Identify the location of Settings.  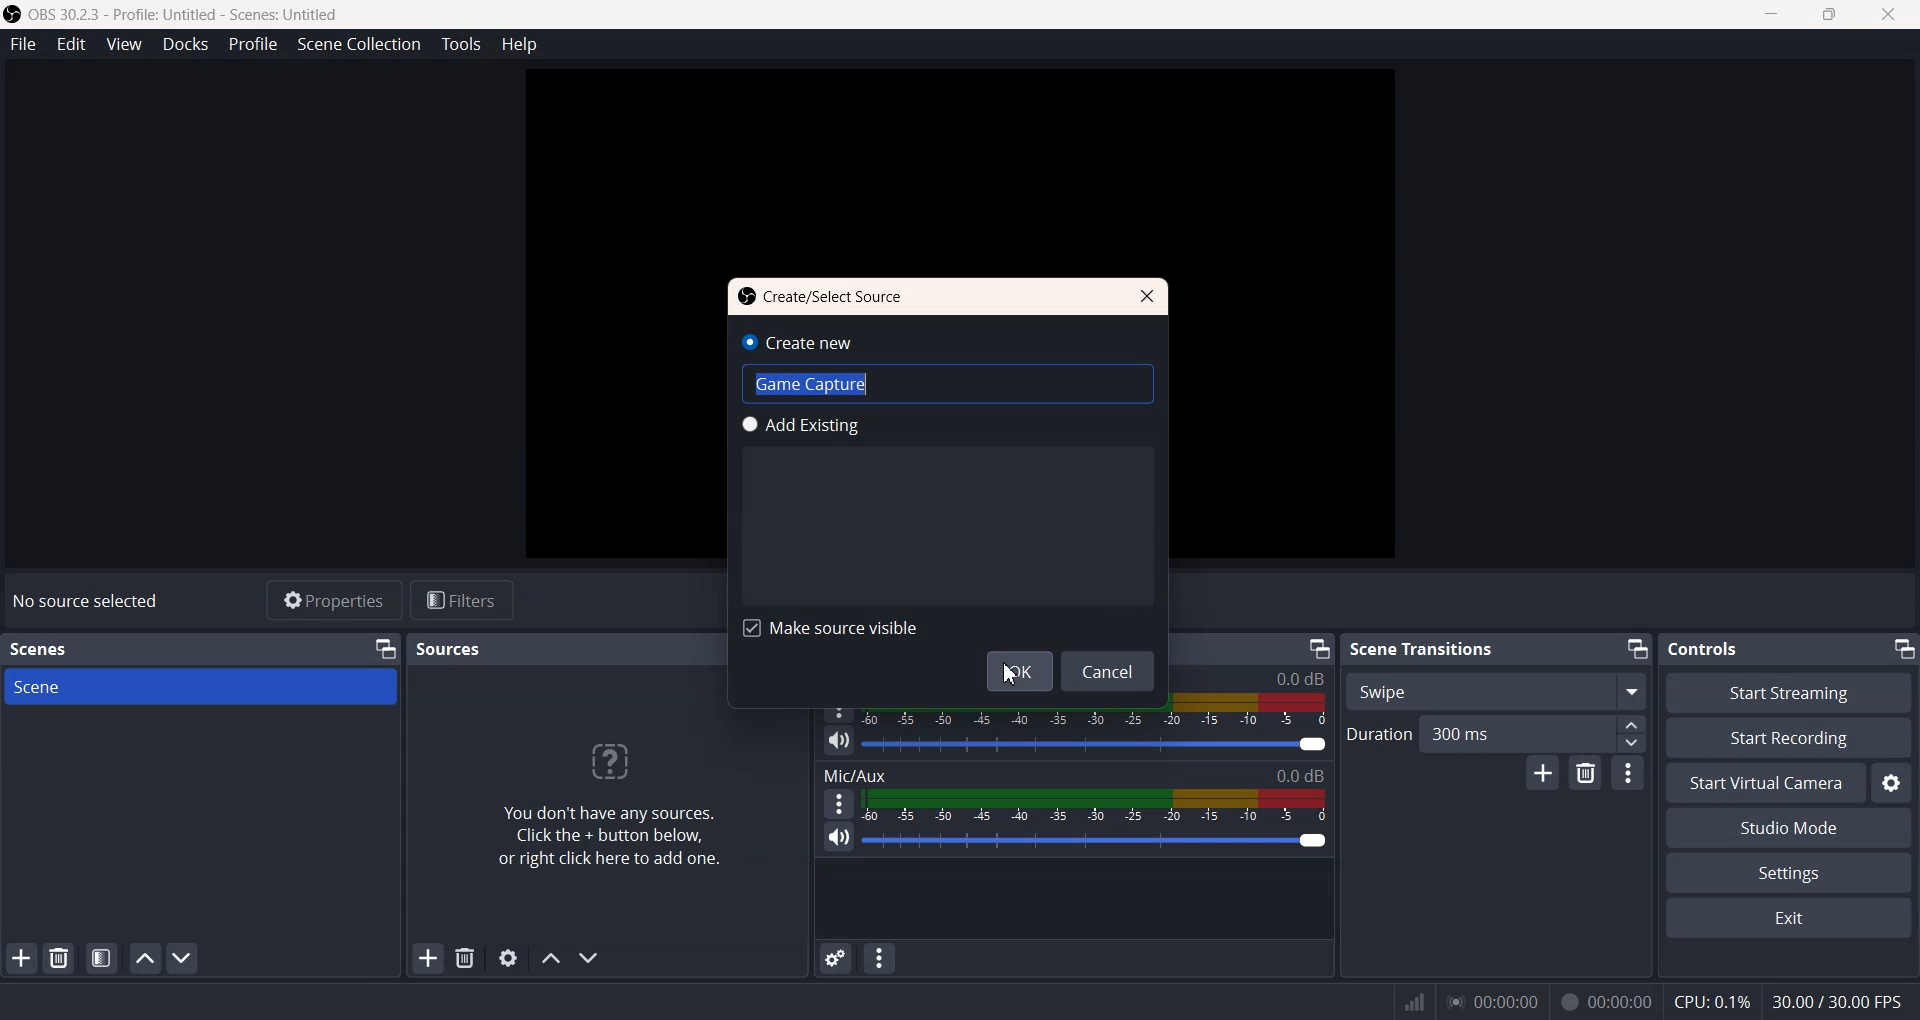
(1789, 872).